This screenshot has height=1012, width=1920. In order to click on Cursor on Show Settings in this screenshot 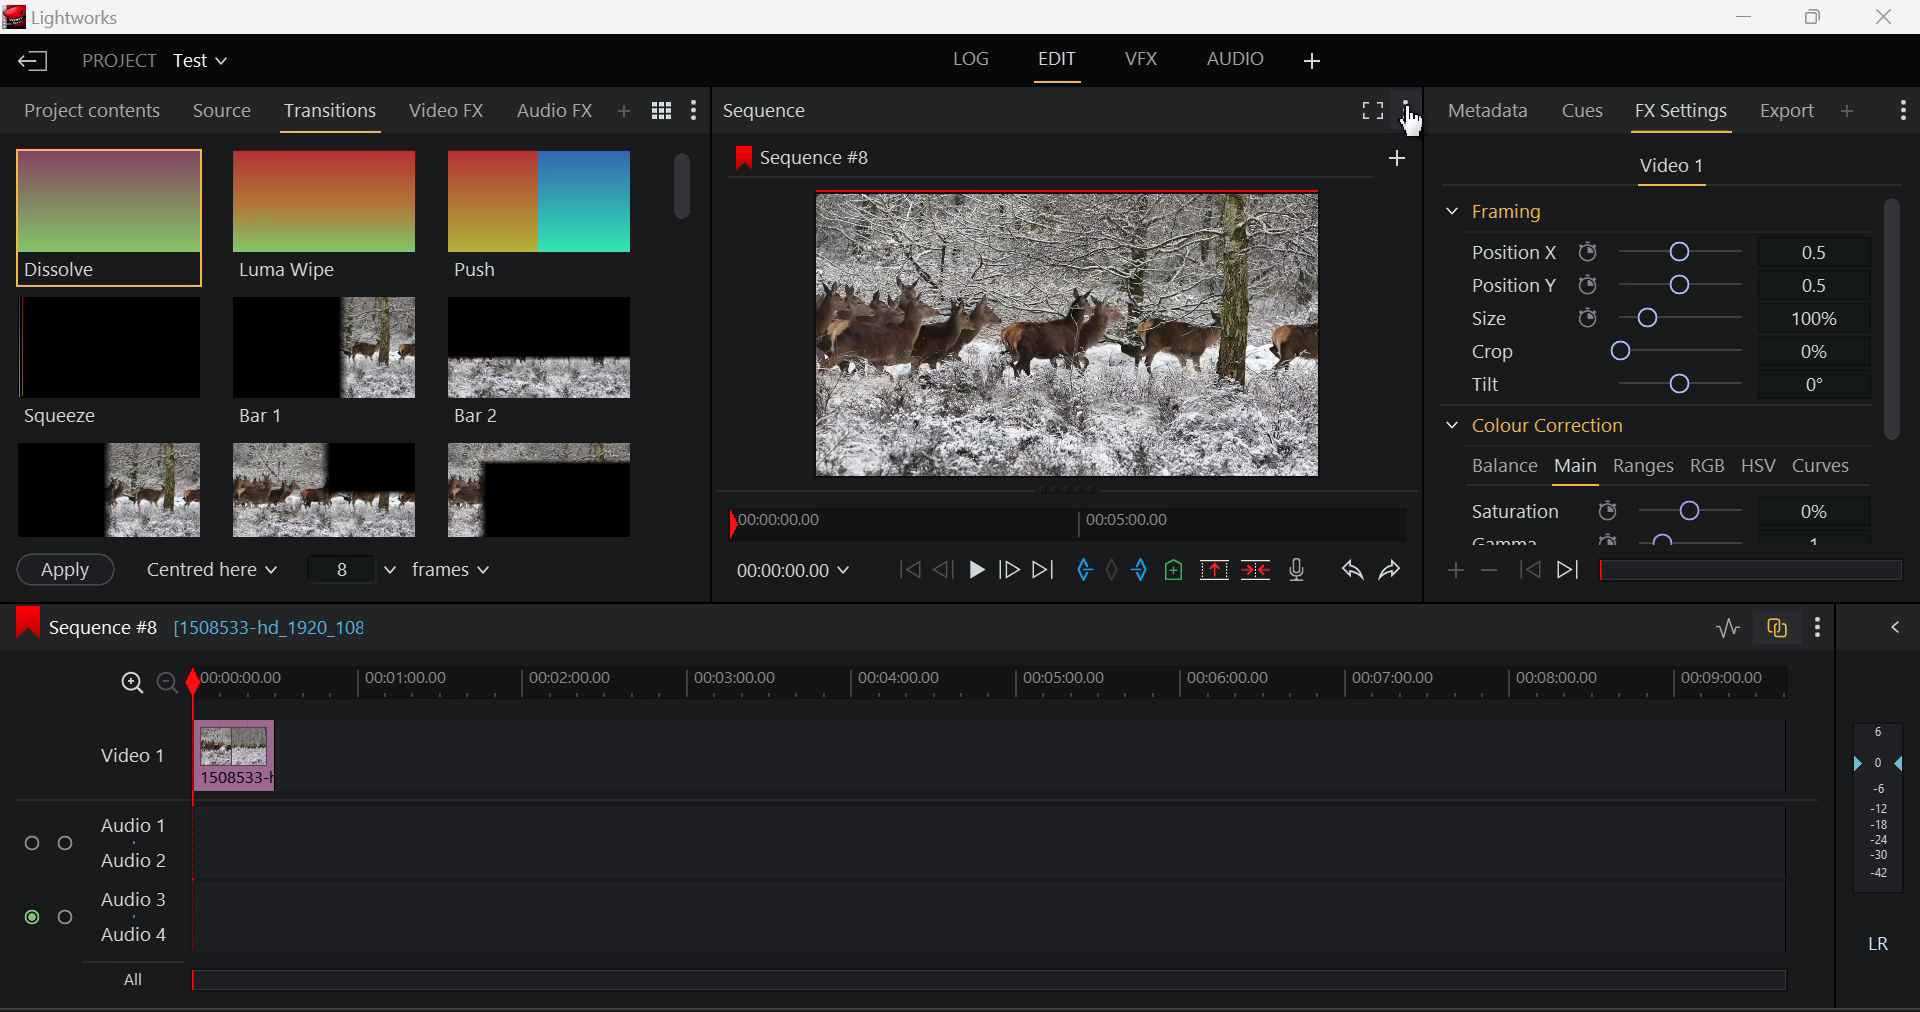, I will do `click(1406, 111)`.